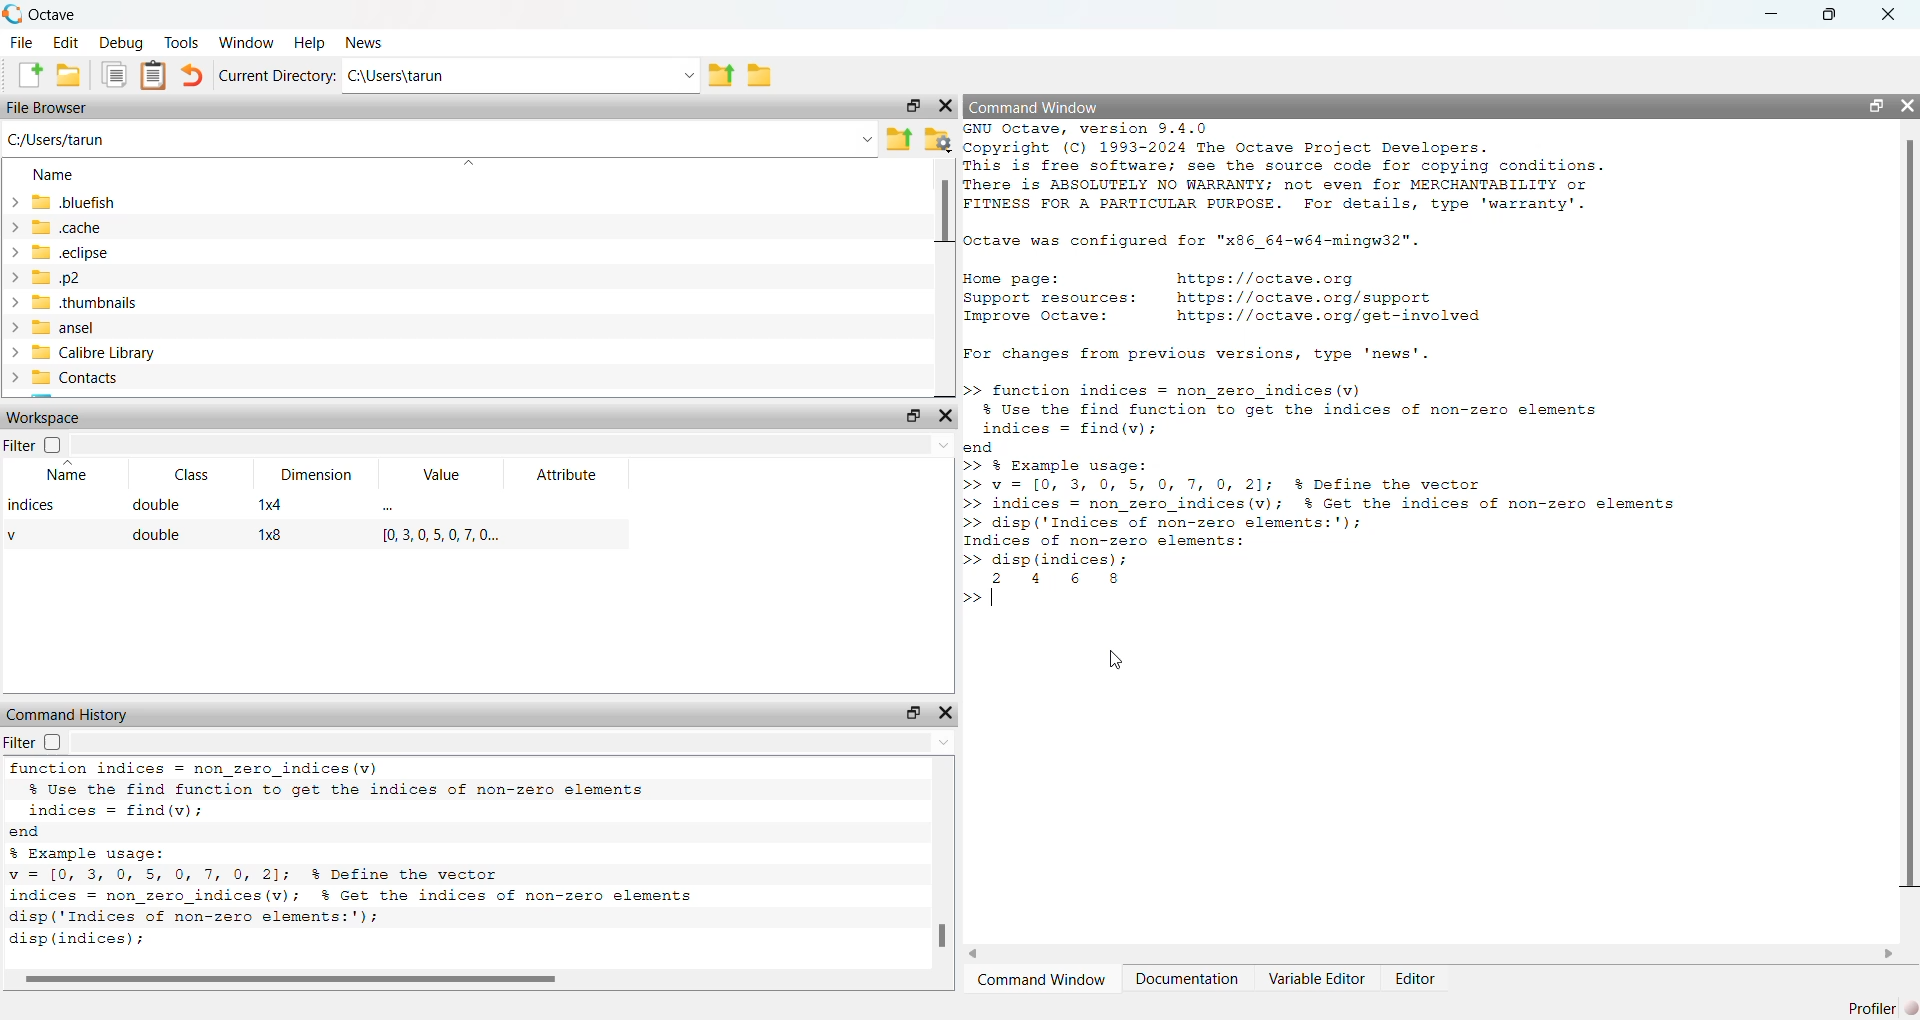 This screenshot has height=1020, width=1920. Describe the element at coordinates (913, 417) in the screenshot. I see `restore down` at that location.